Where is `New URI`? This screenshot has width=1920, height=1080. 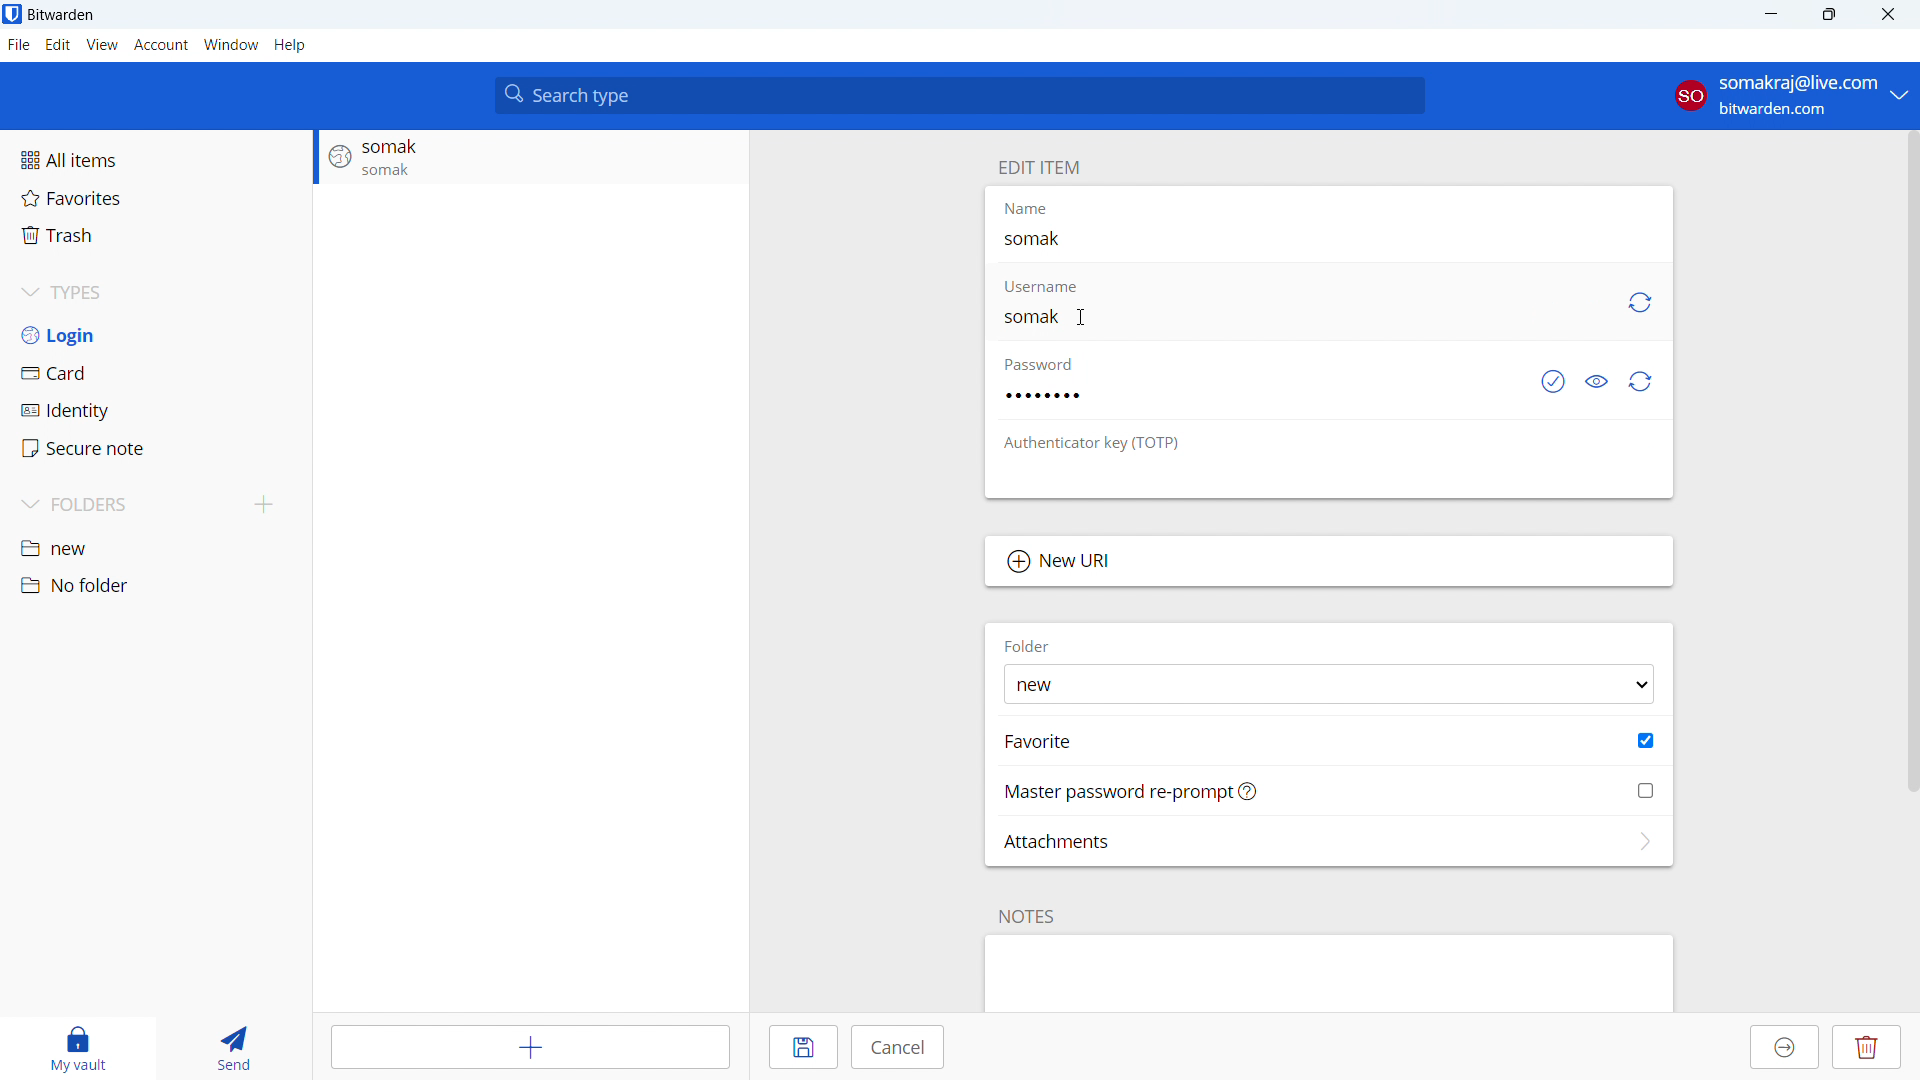
New URI is located at coordinates (1329, 562).